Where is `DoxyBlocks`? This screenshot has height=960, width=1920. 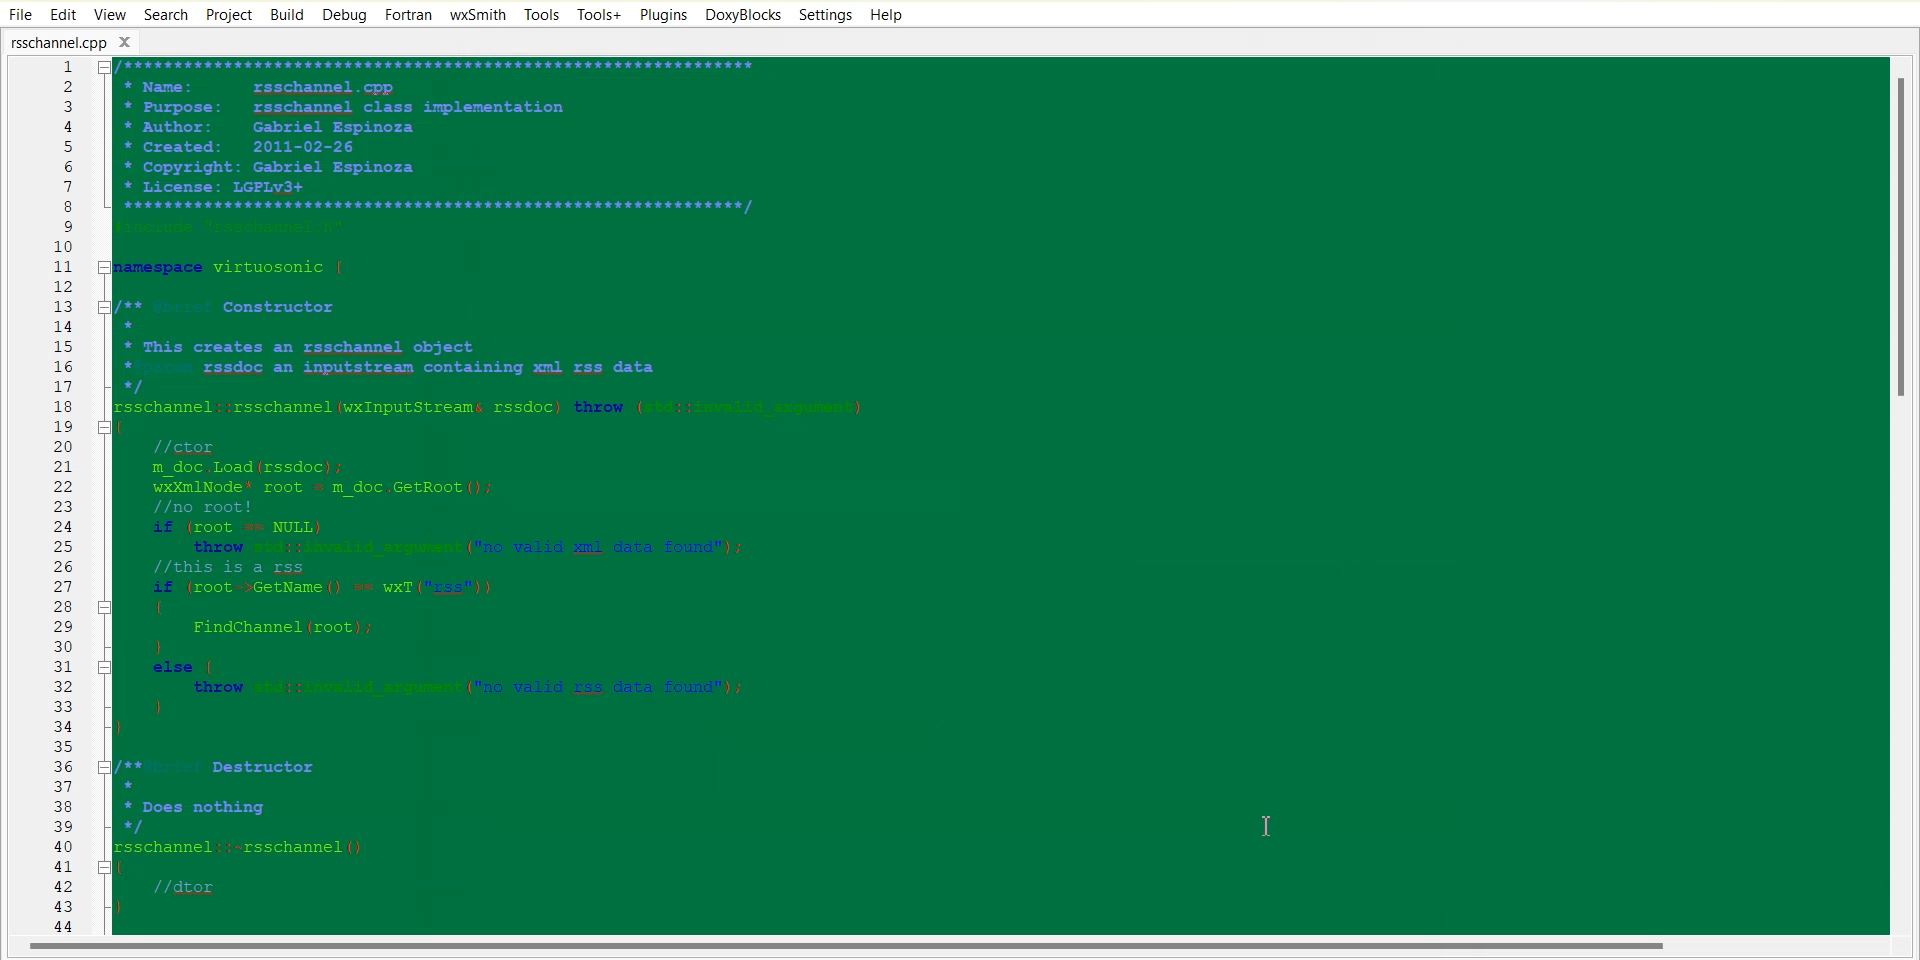
DoxyBlocks is located at coordinates (742, 15).